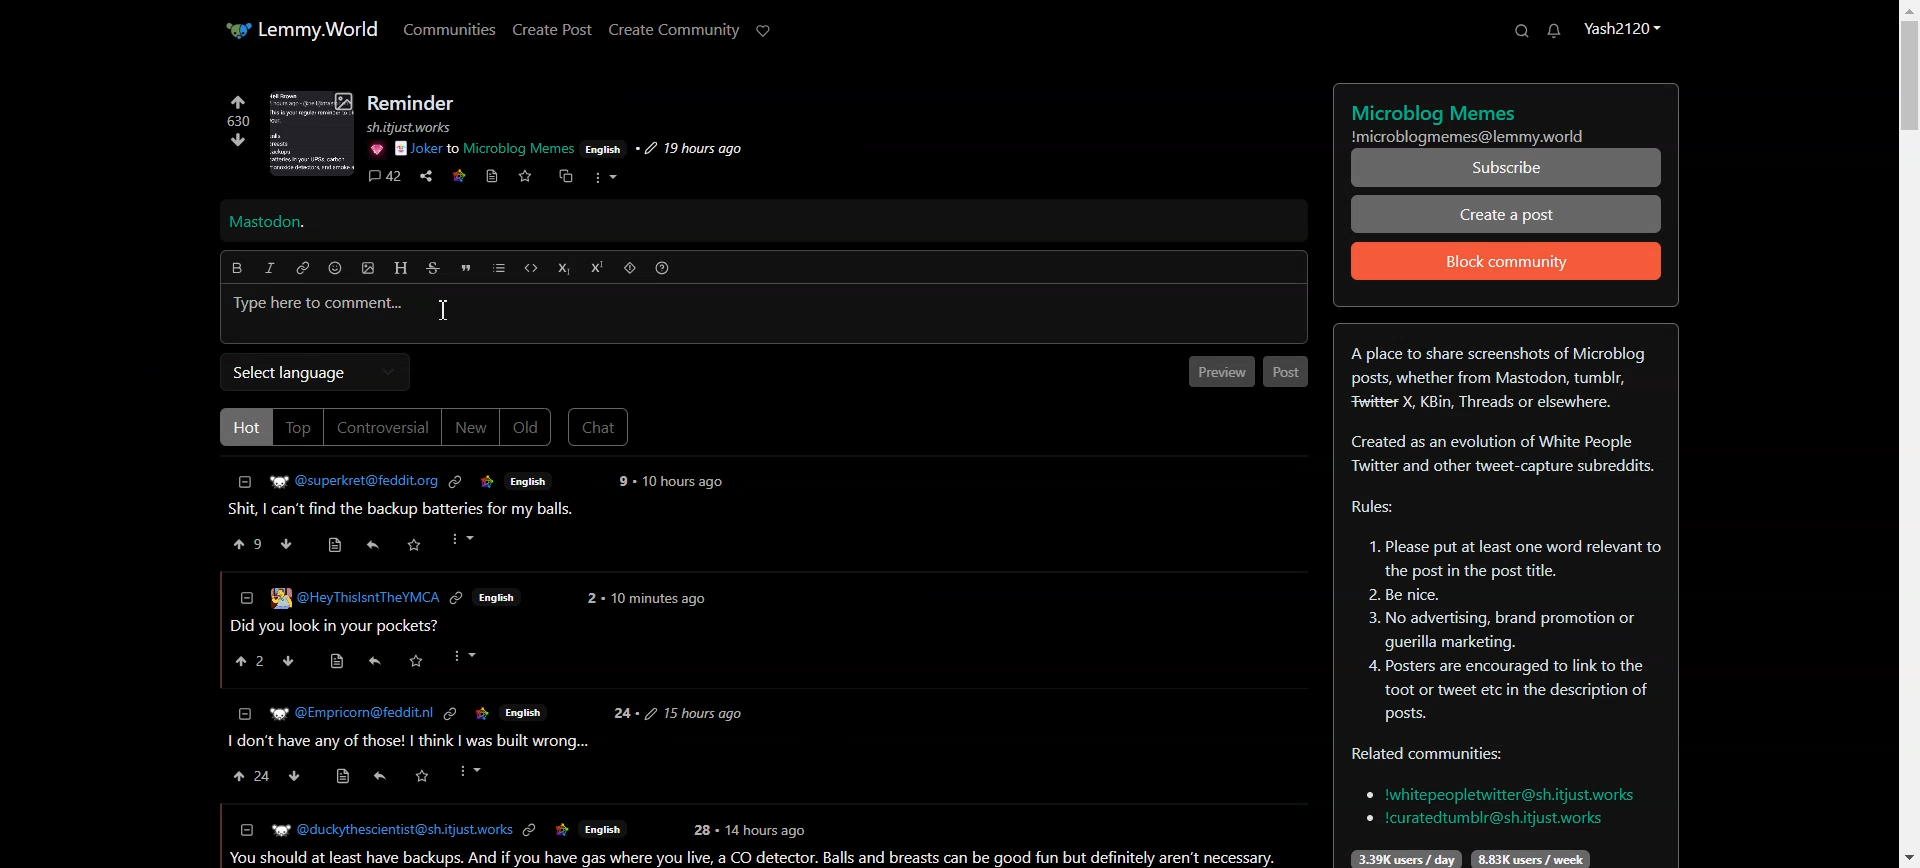  I want to click on [=], so click(245, 829).